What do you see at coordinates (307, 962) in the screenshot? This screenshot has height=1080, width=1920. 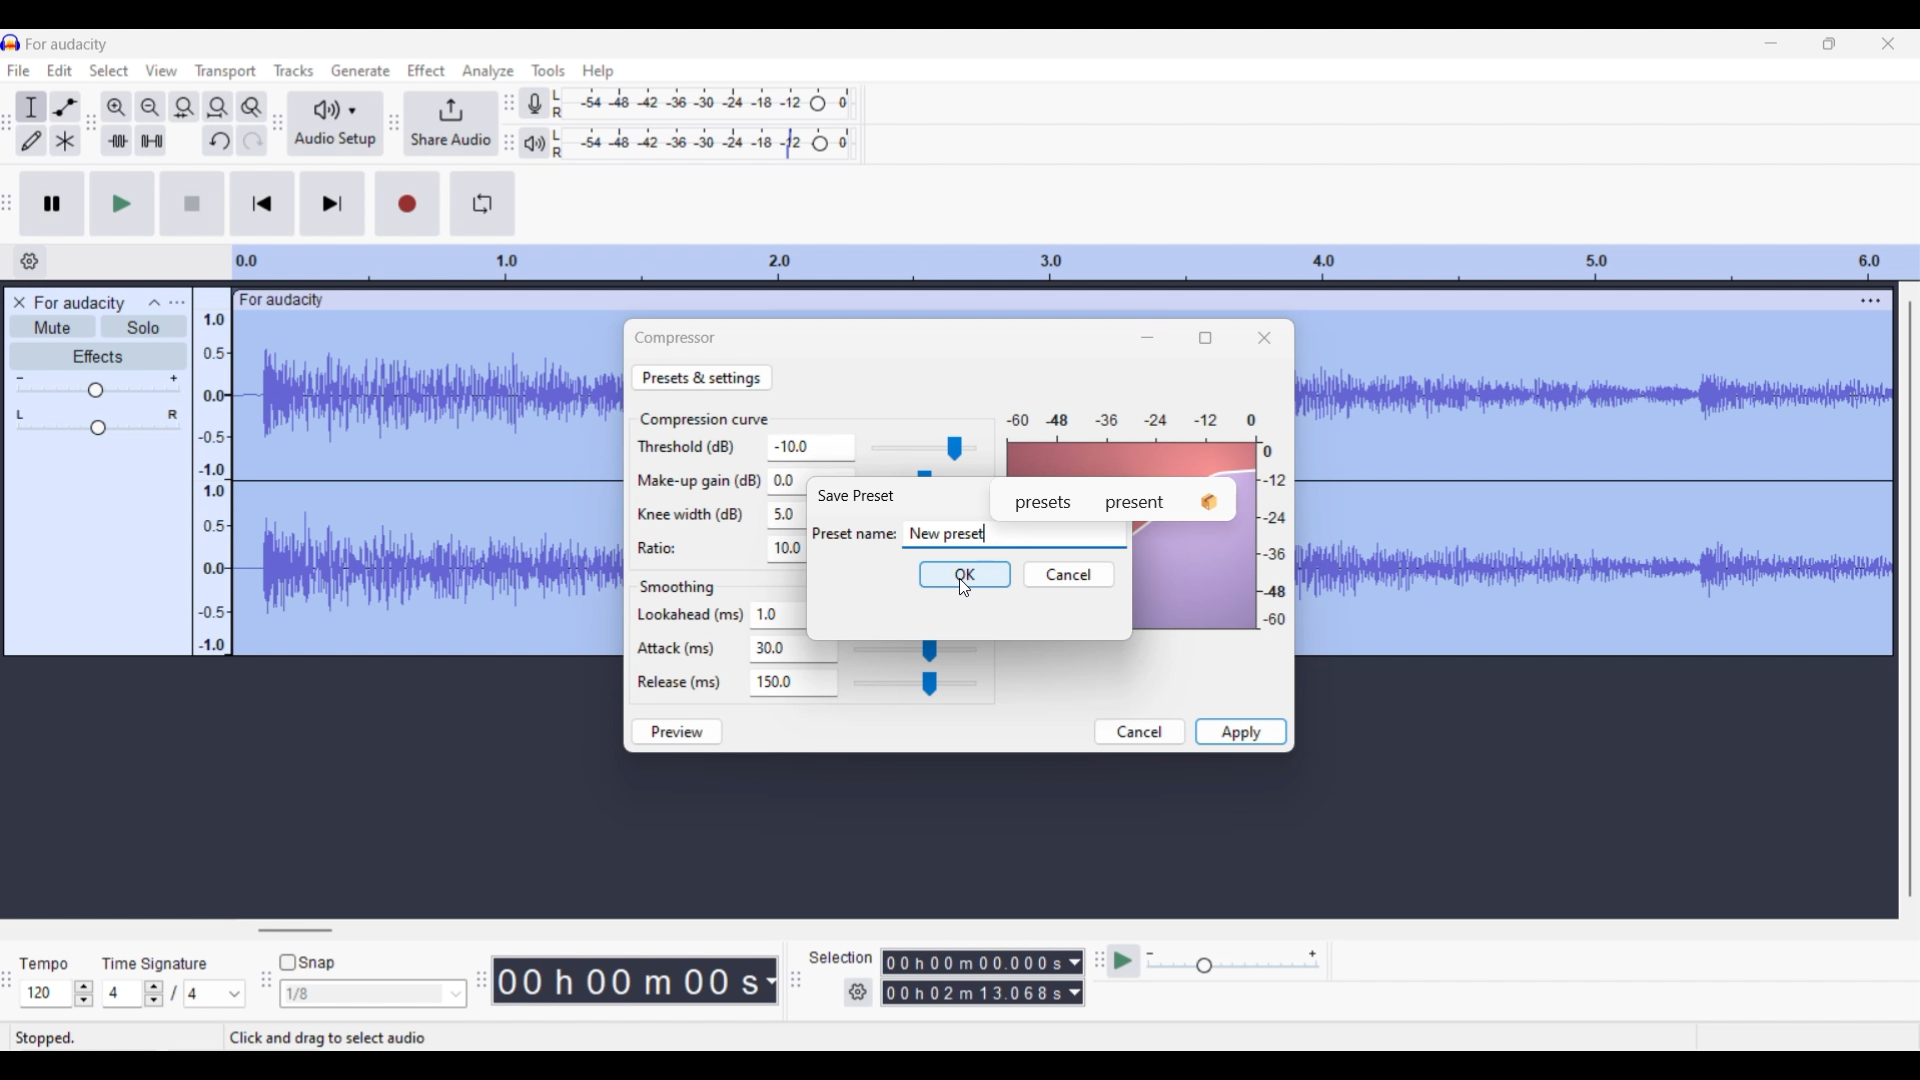 I see `Snap` at bounding box center [307, 962].